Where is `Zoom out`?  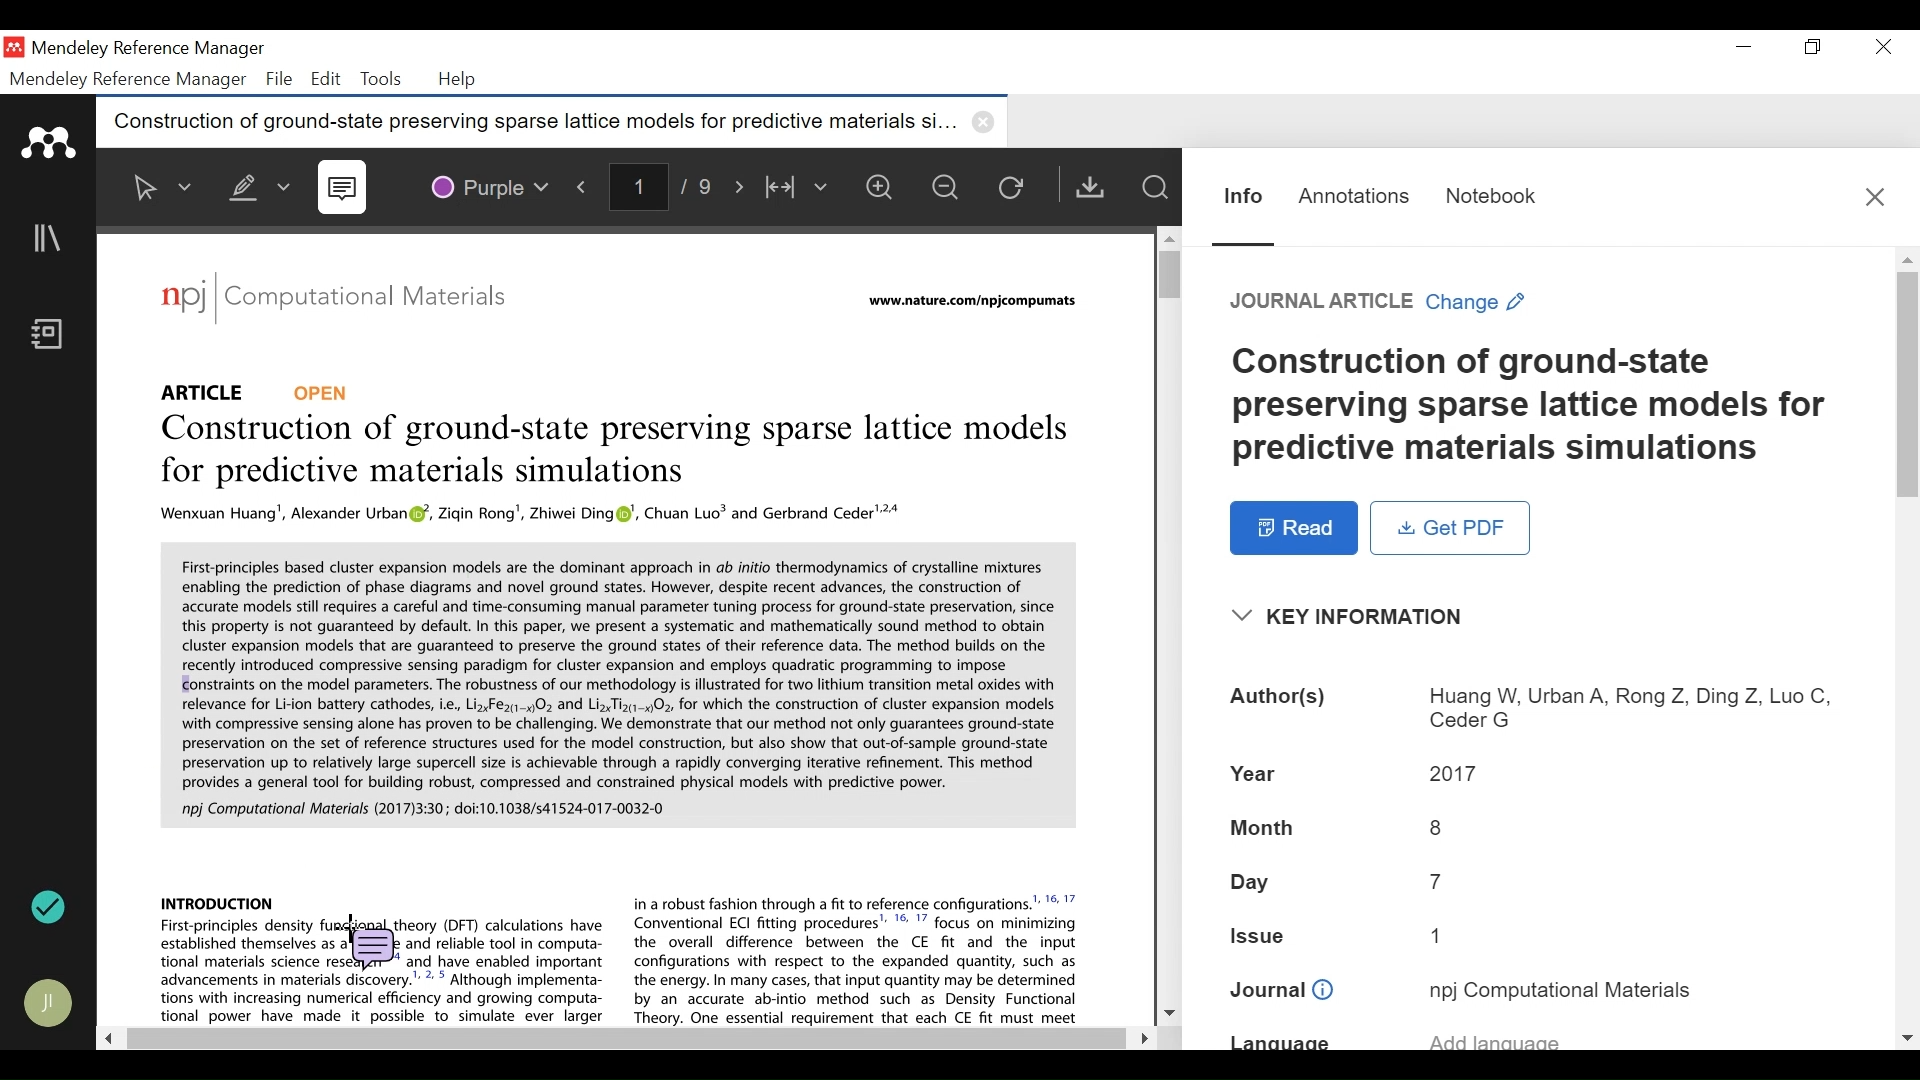 Zoom out is located at coordinates (953, 190).